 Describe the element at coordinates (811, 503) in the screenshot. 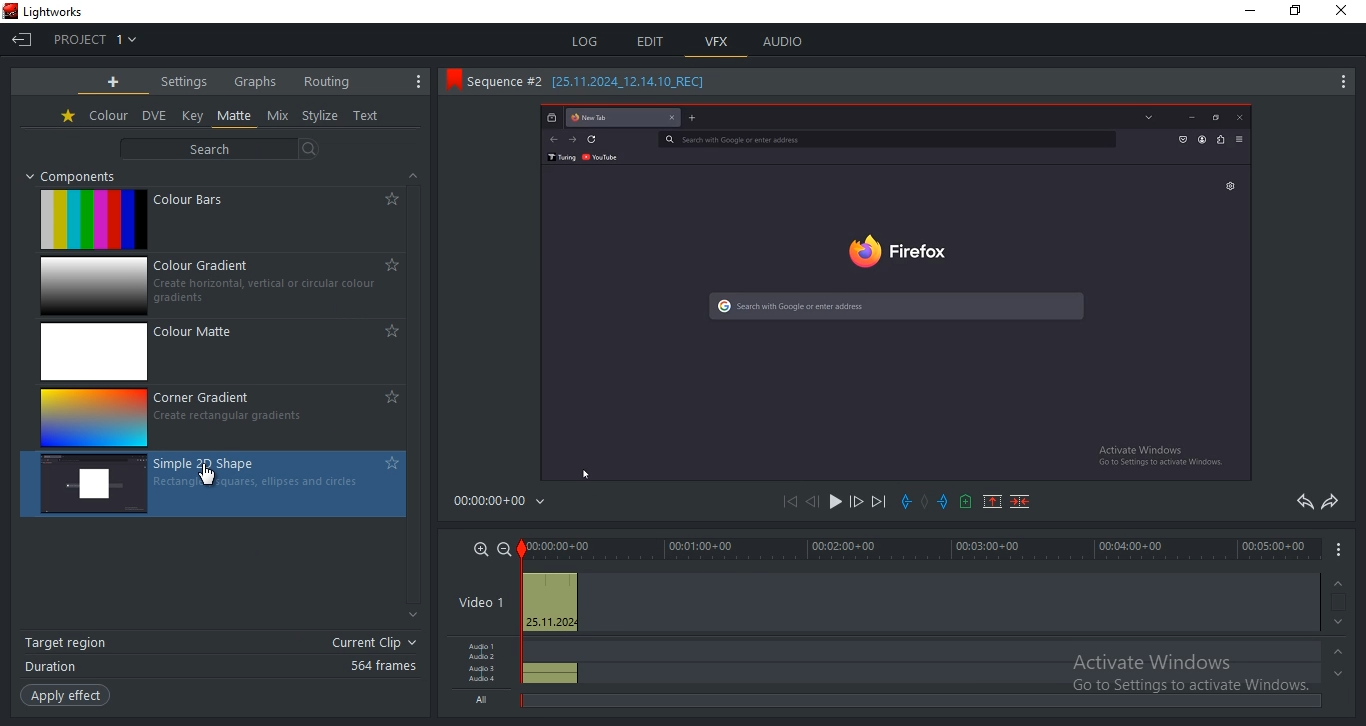

I see `rewind` at that location.